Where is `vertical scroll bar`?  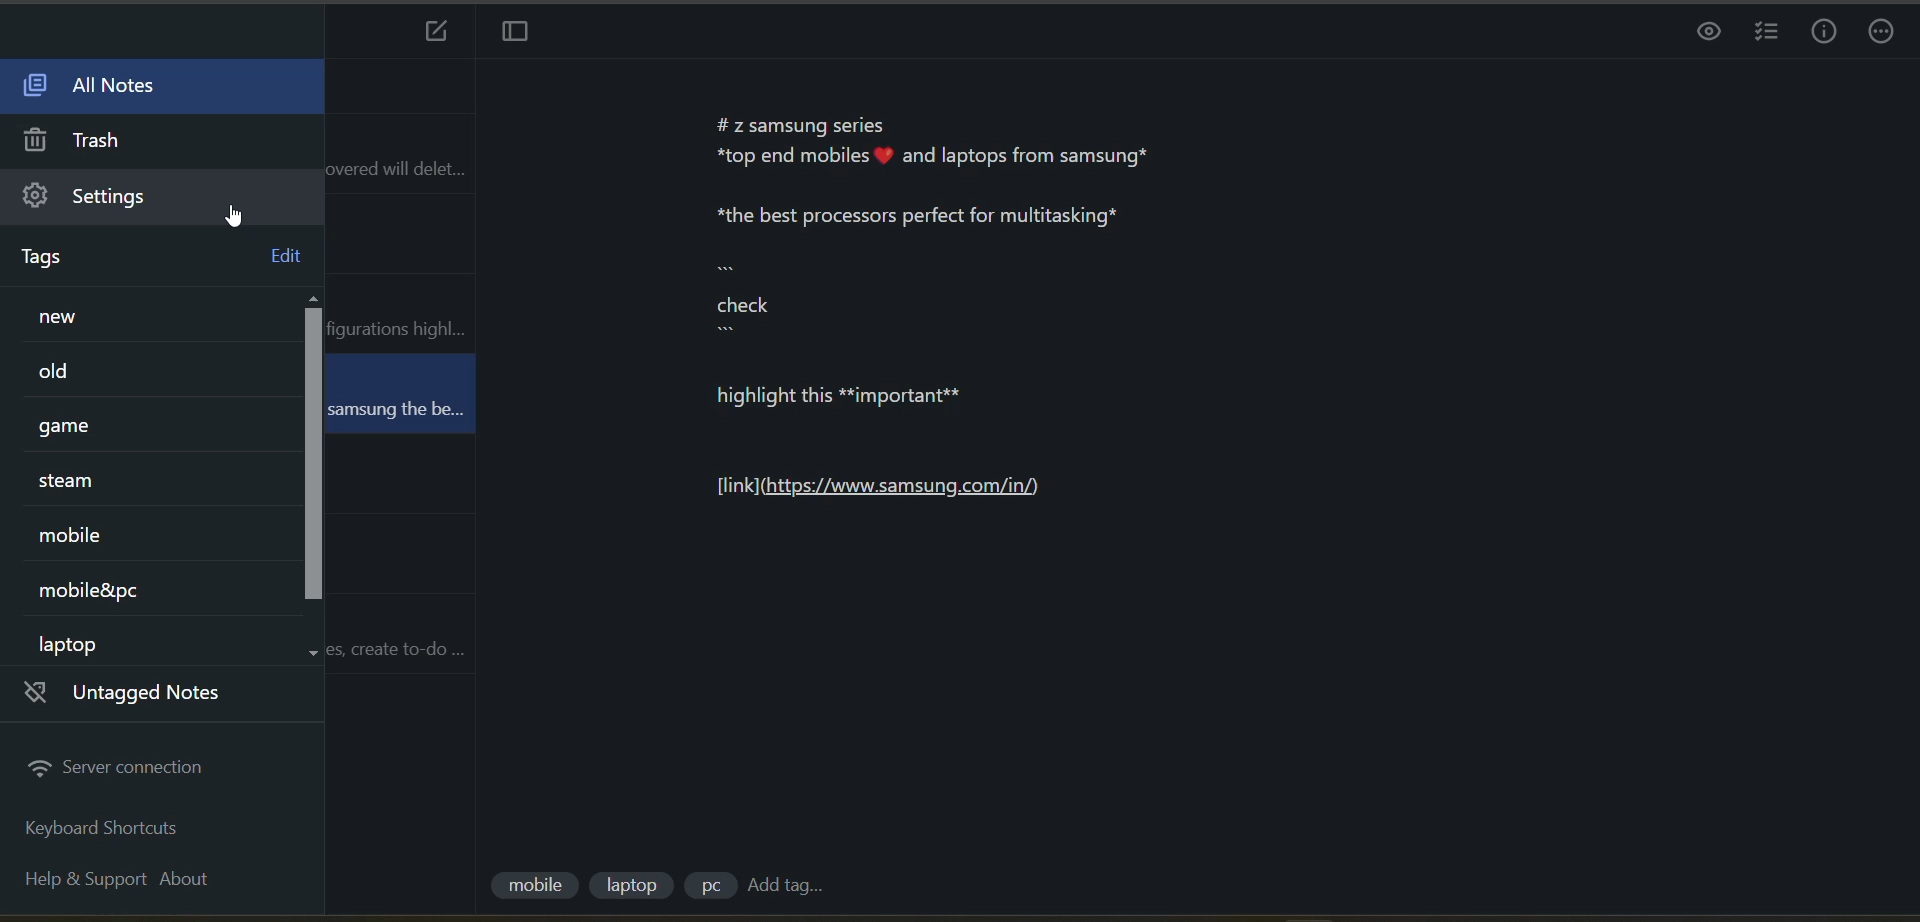 vertical scroll bar is located at coordinates (313, 456).